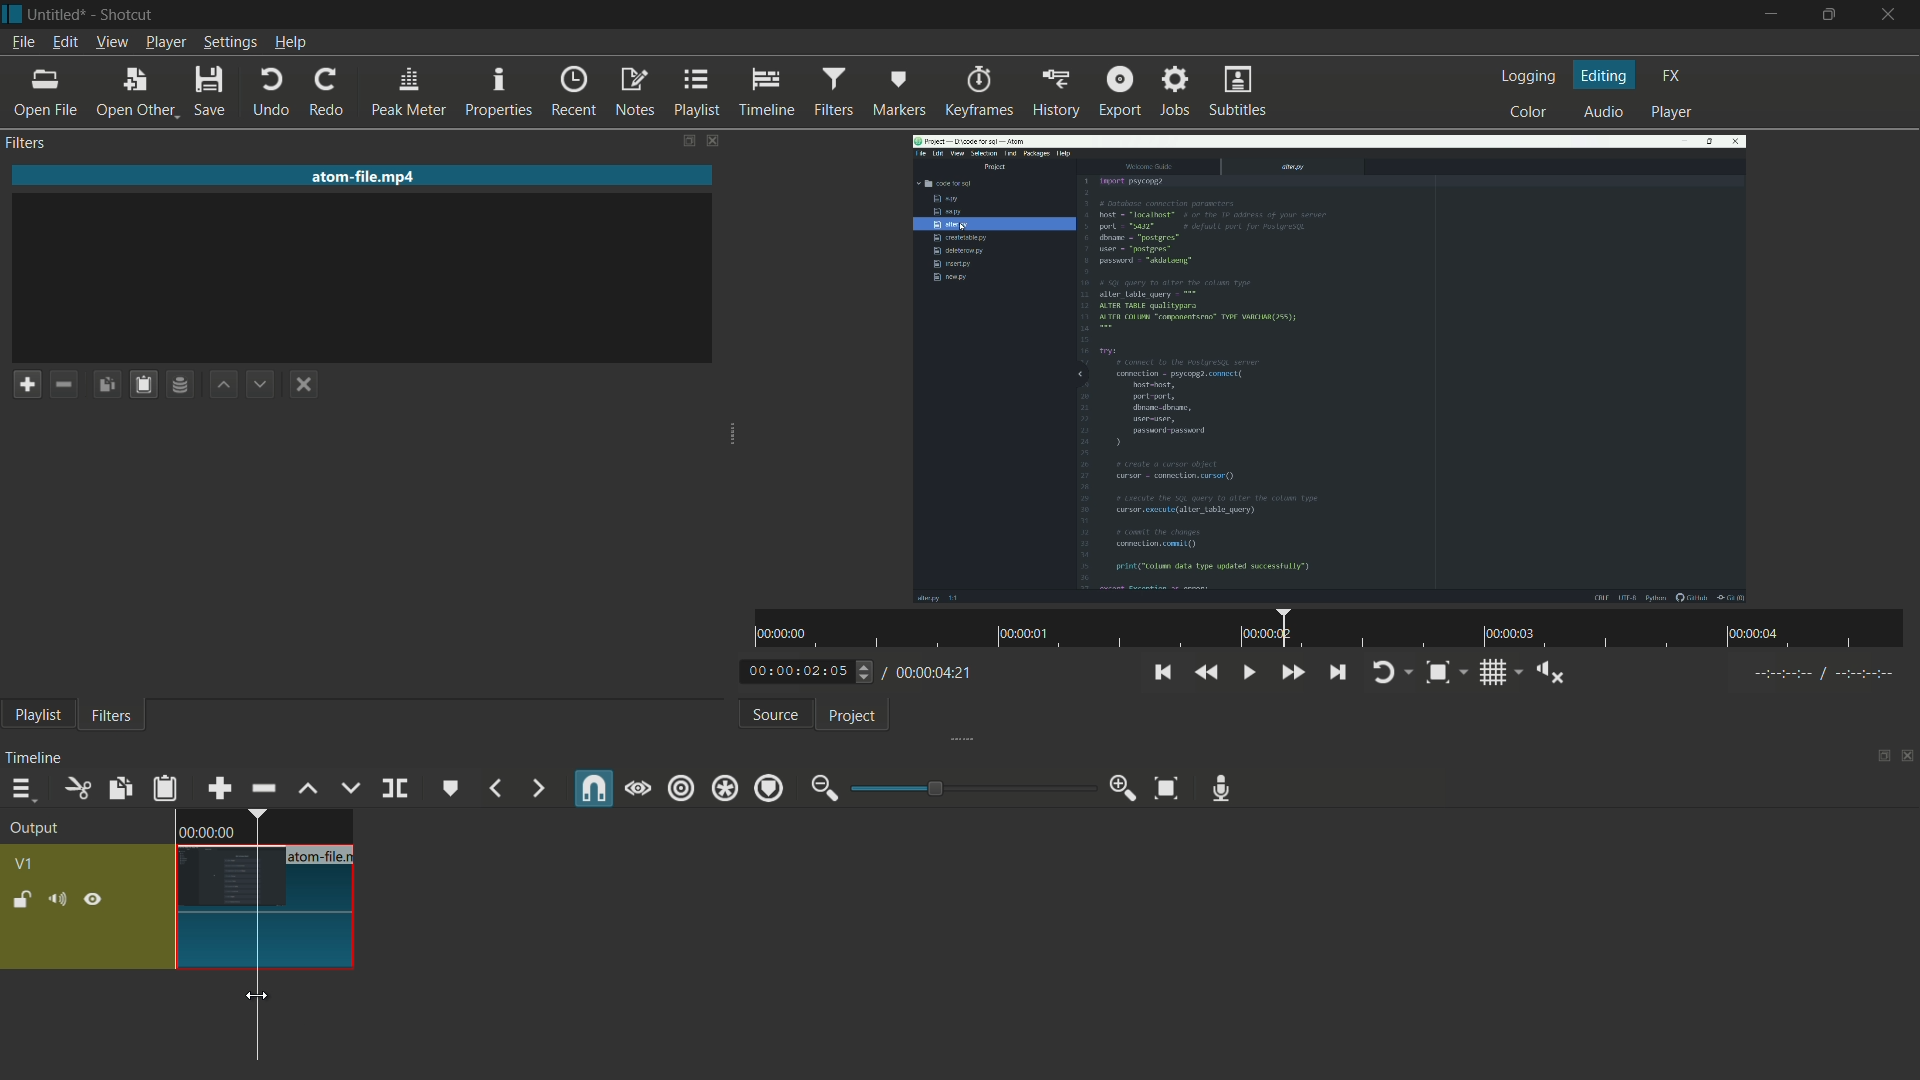 The image size is (1920, 1080). Describe the element at coordinates (778, 716) in the screenshot. I see `source` at that location.